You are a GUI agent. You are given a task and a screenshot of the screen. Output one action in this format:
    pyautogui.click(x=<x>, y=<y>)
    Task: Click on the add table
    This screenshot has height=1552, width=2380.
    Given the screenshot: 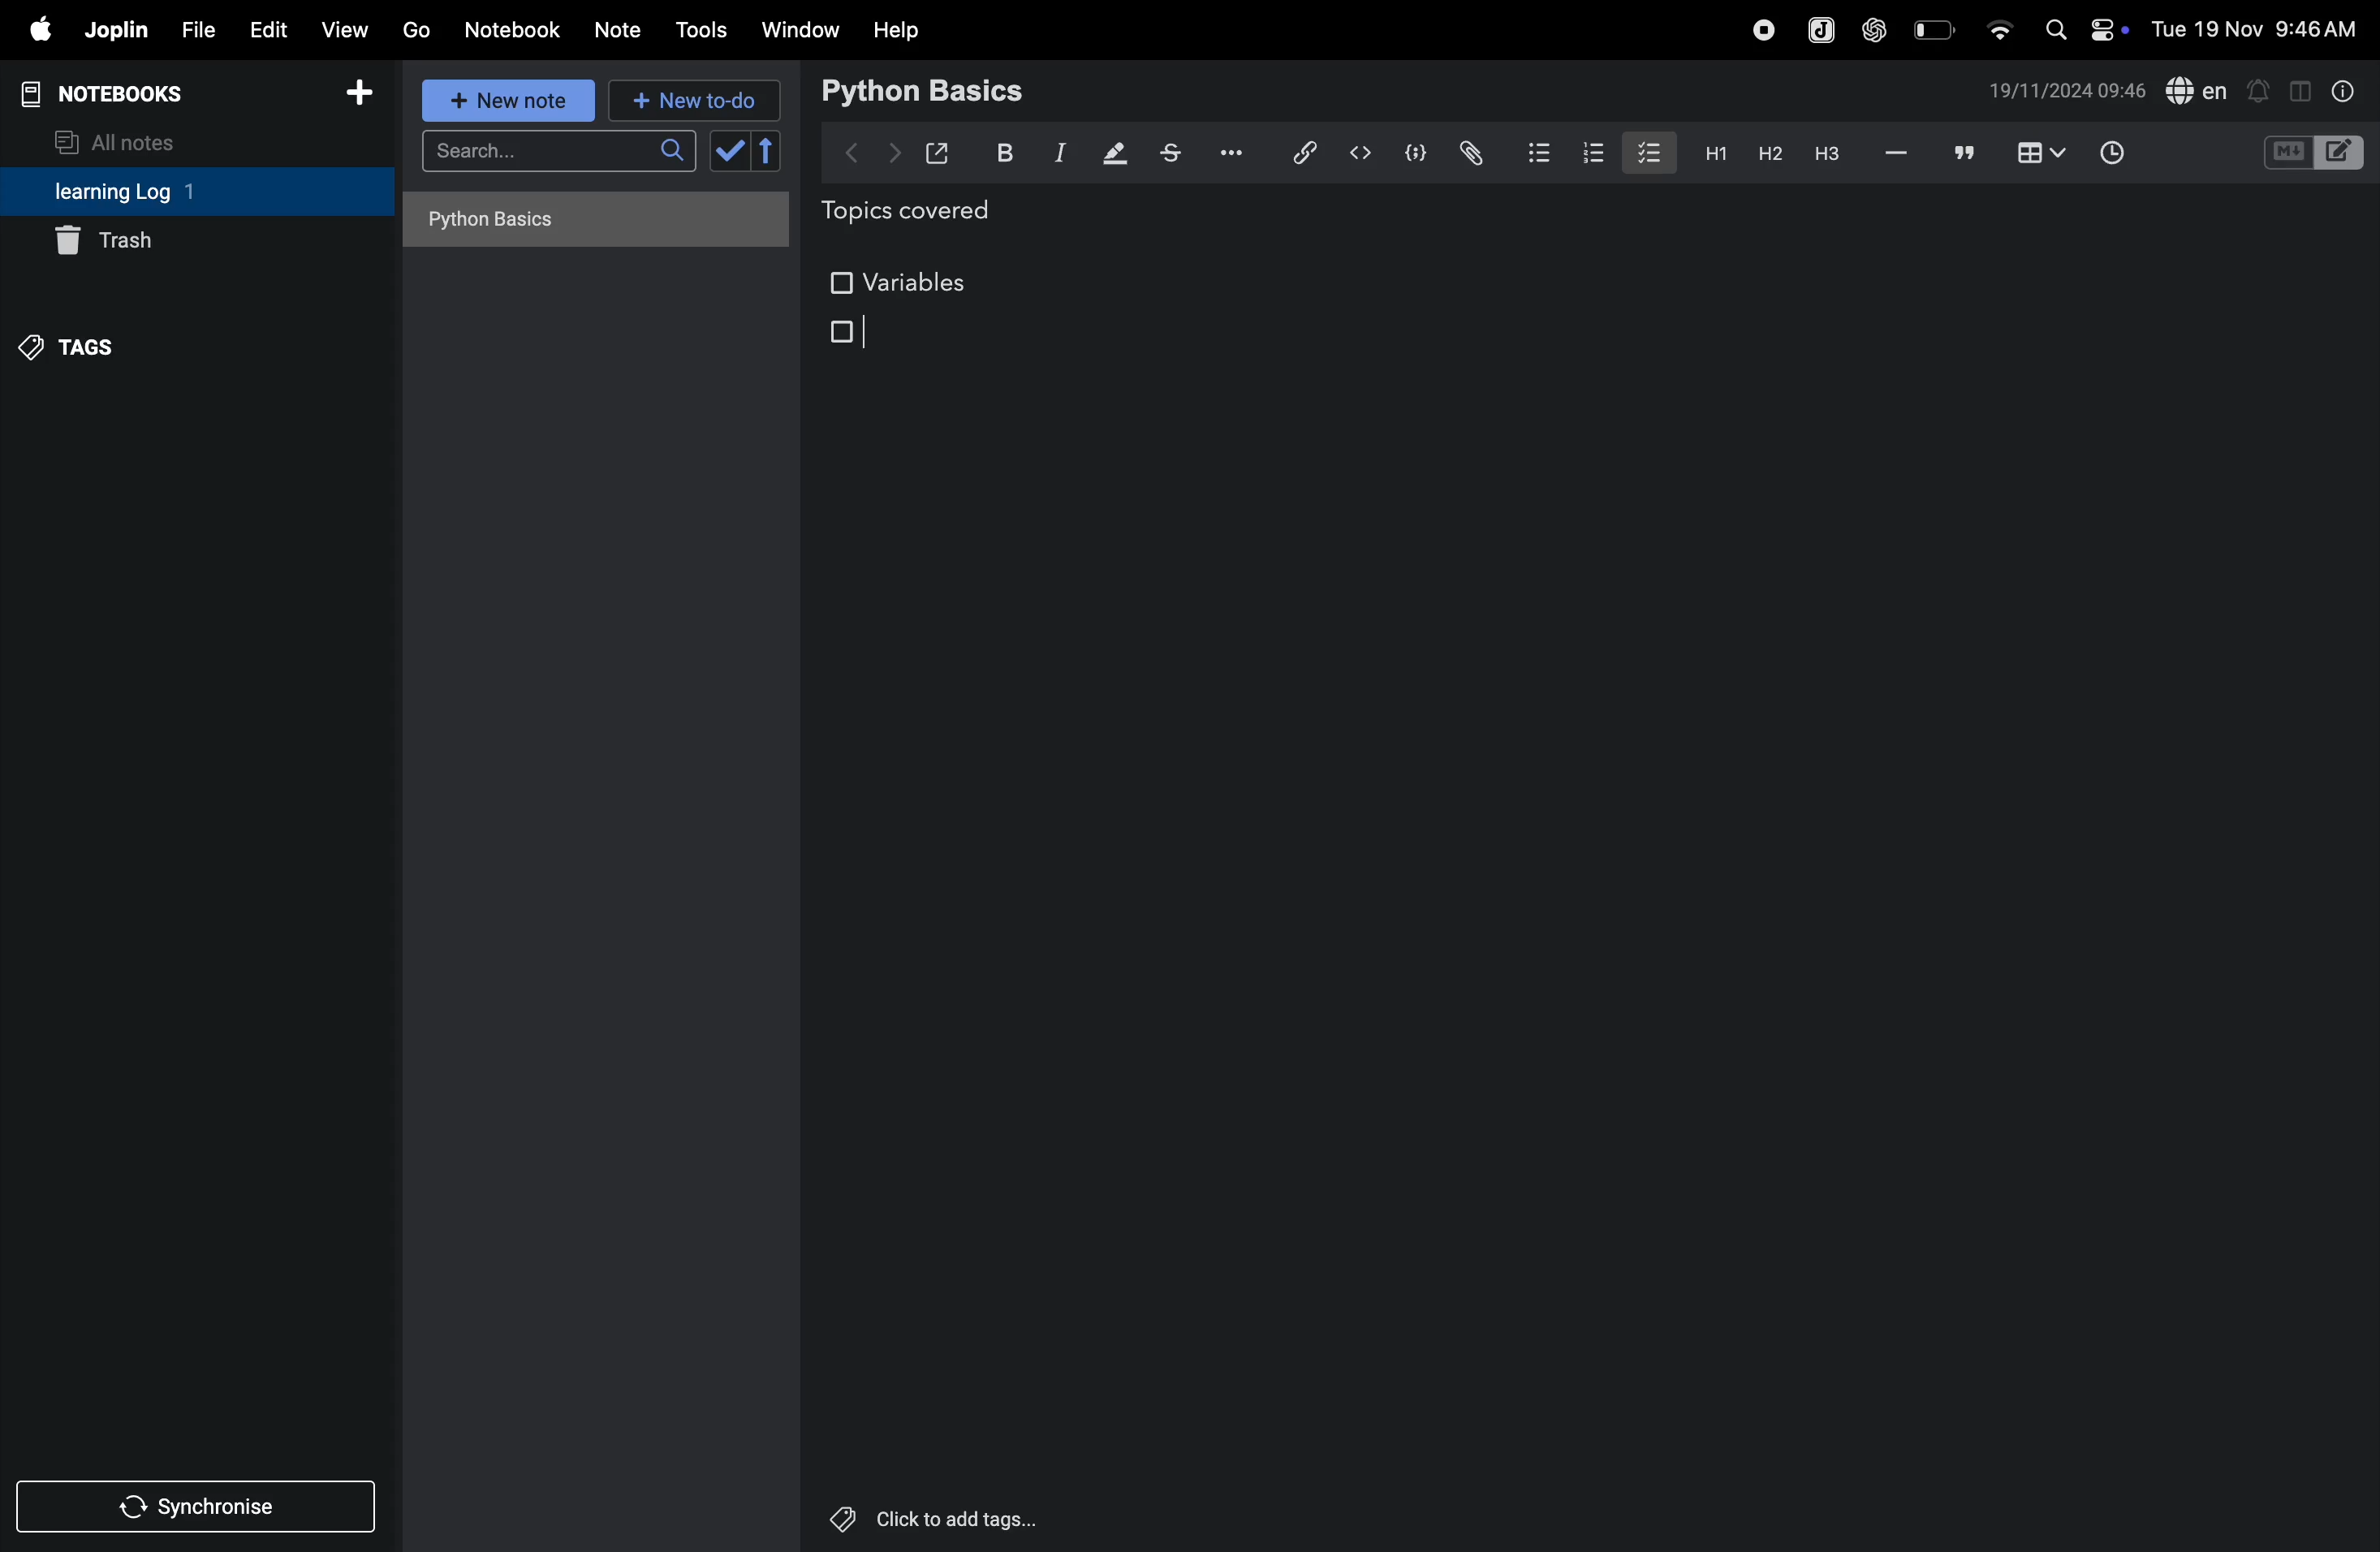 What is the action you would take?
    pyautogui.click(x=2037, y=154)
    